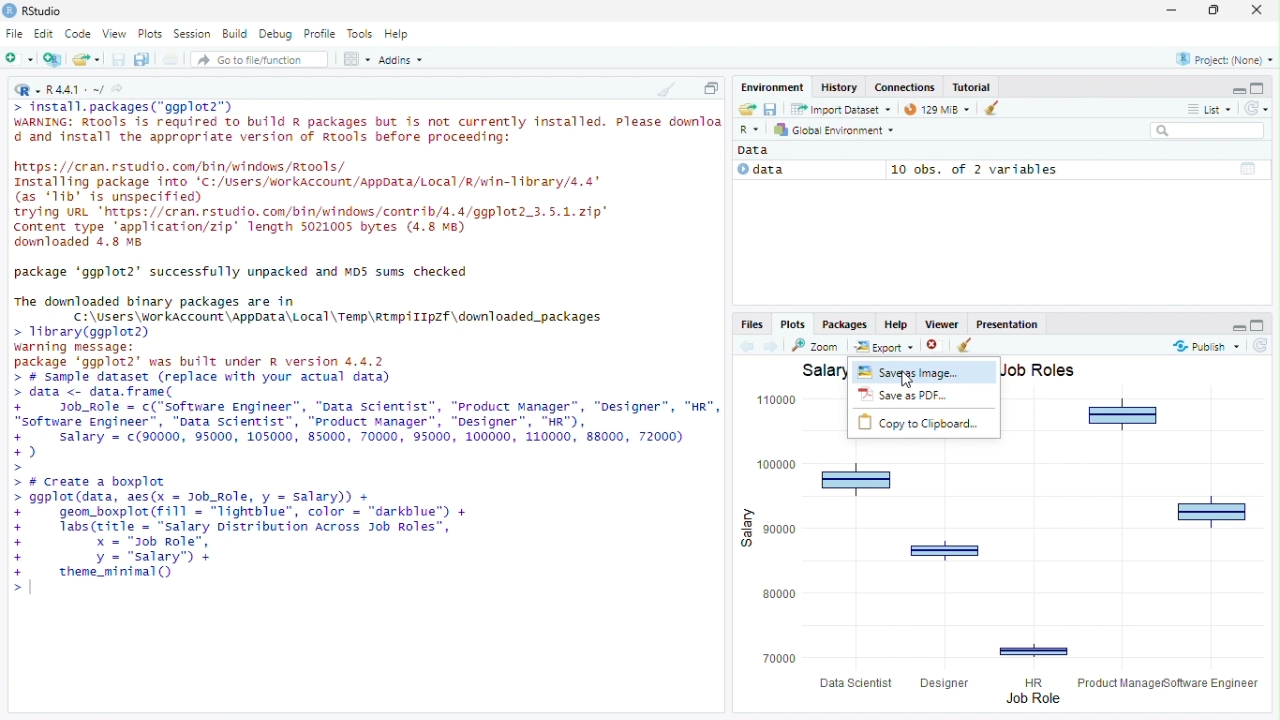  I want to click on Search, so click(1208, 130).